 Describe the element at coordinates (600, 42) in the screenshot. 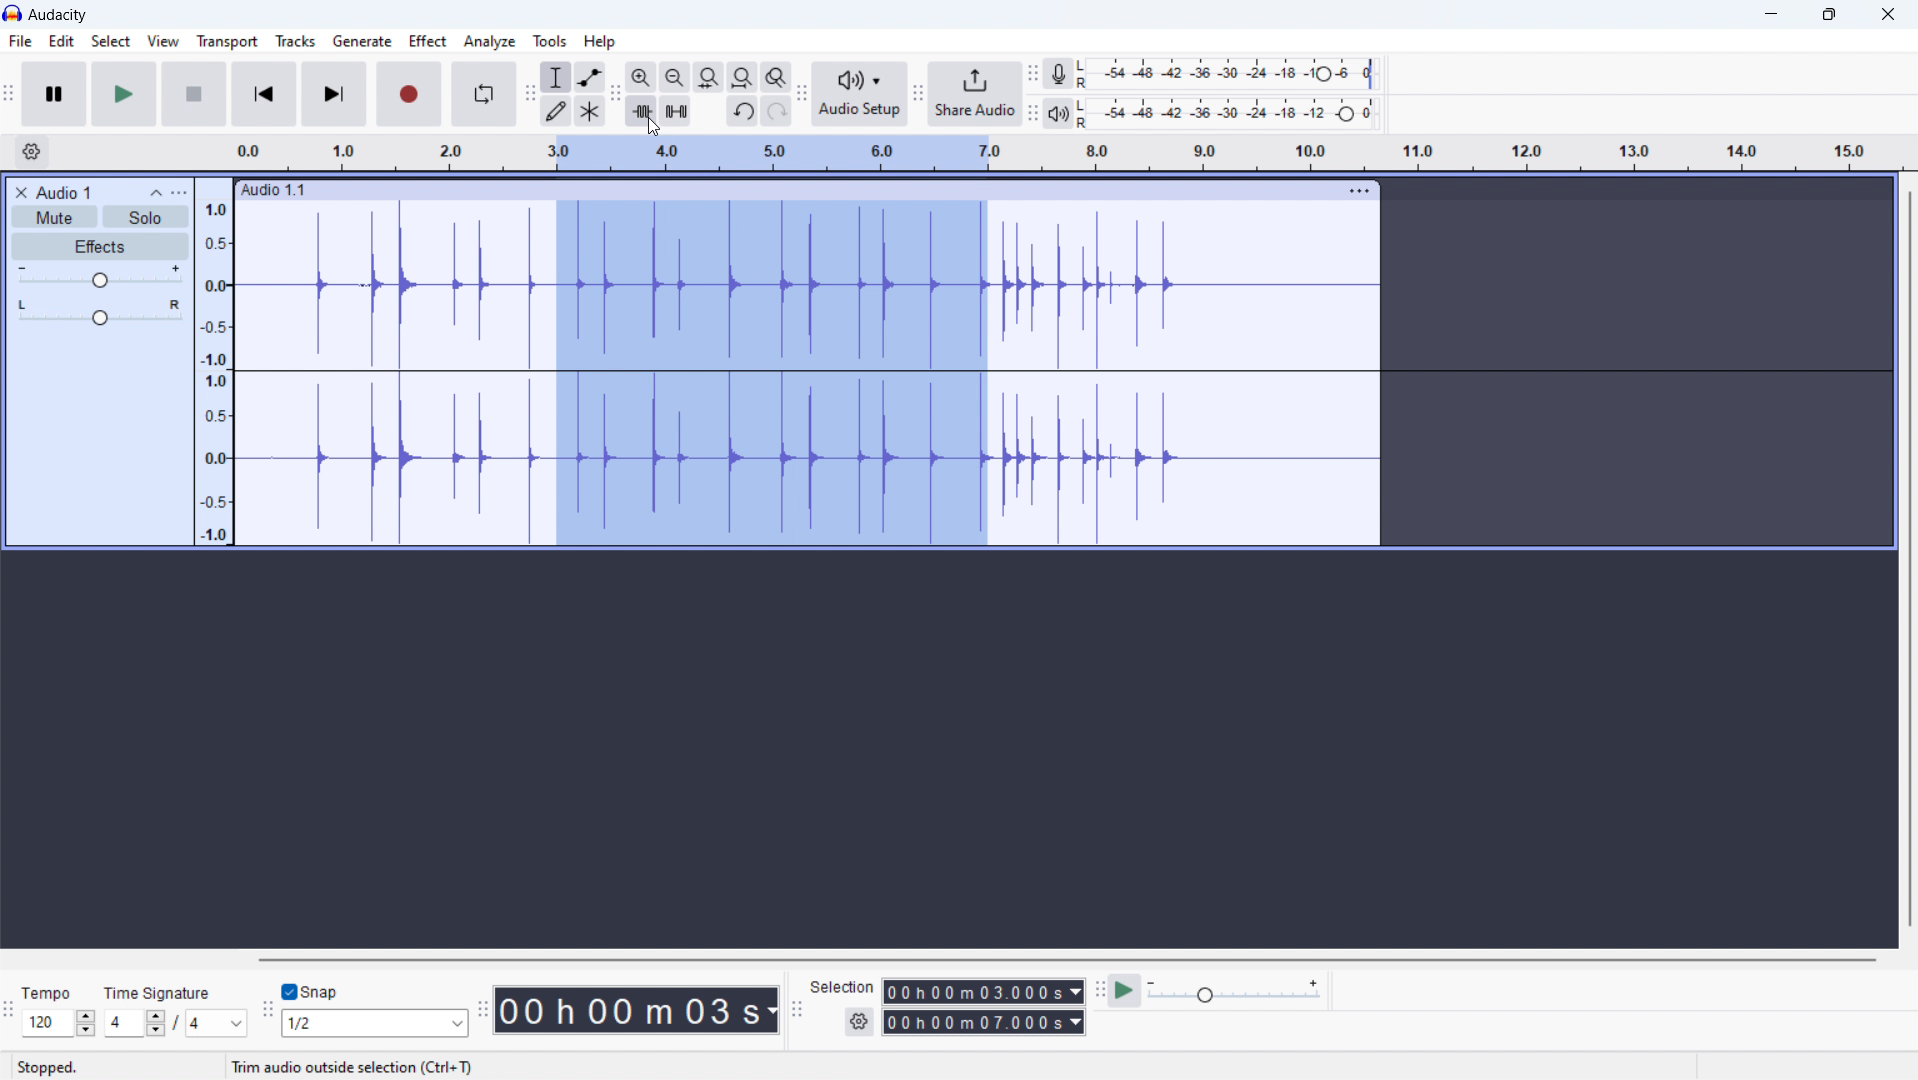

I see `help` at that location.